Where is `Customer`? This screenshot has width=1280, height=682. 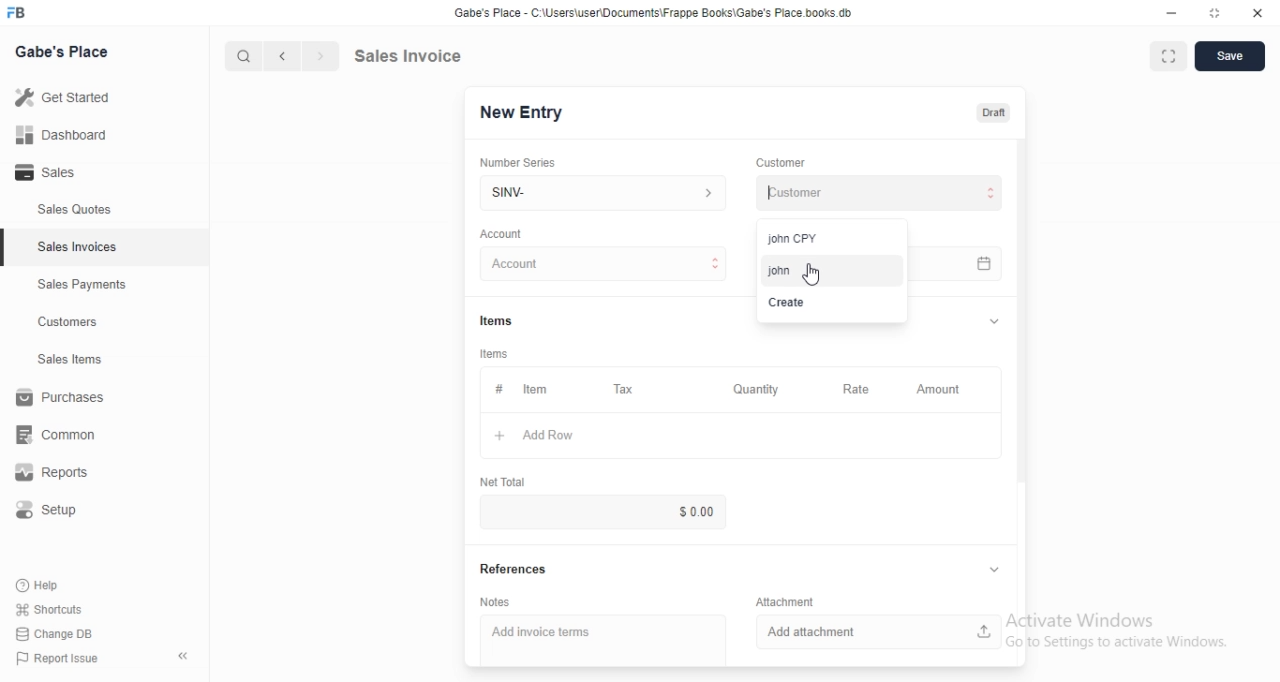 Customer is located at coordinates (789, 161).